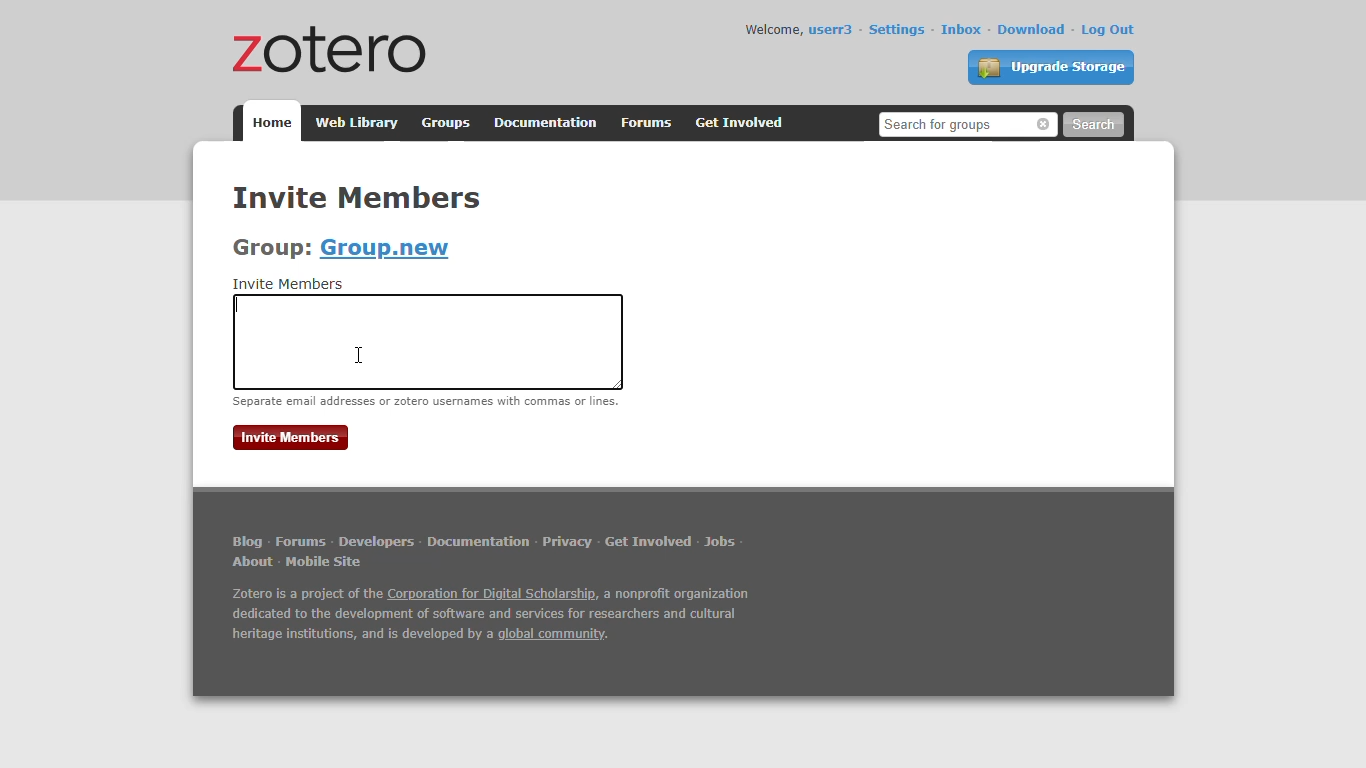  Describe the element at coordinates (546, 123) in the screenshot. I see `documentation` at that location.